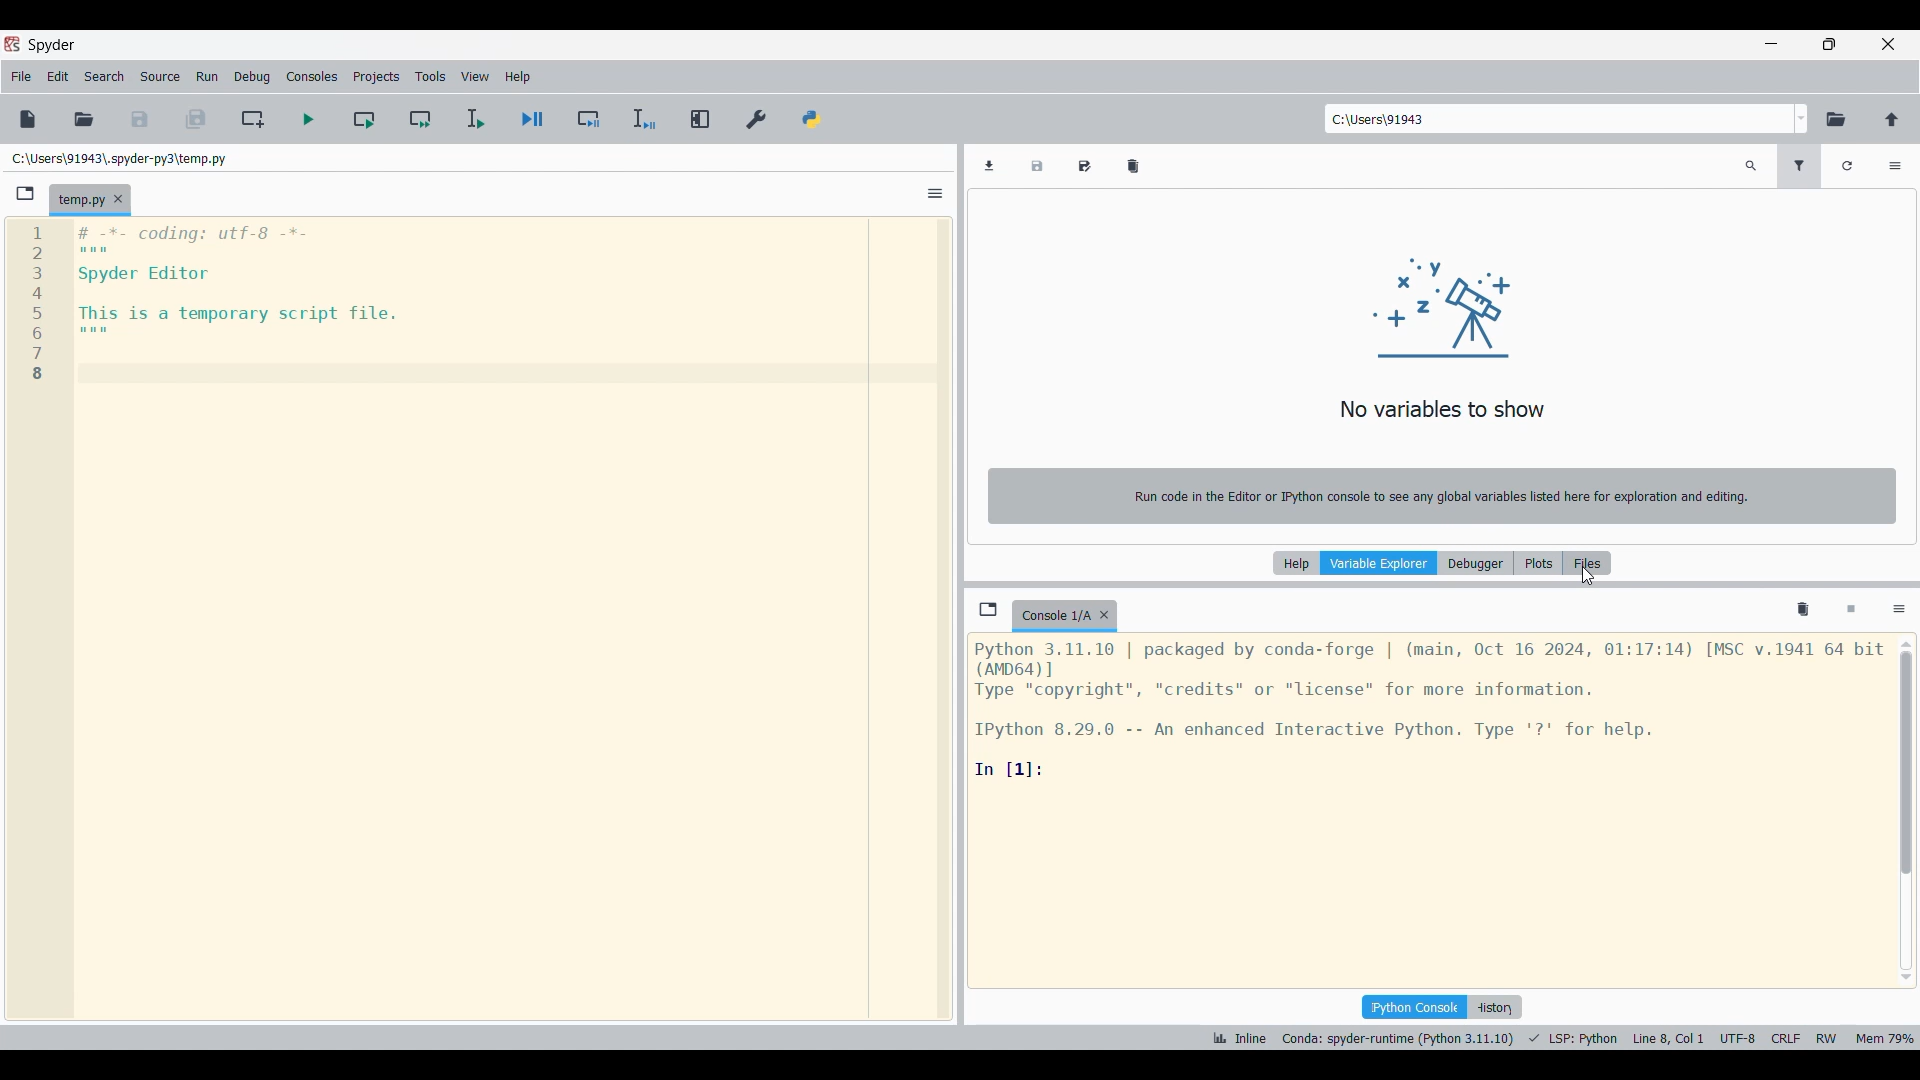 The height and width of the screenshot is (1080, 1920). Describe the element at coordinates (1538, 563) in the screenshot. I see `Plots` at that location.